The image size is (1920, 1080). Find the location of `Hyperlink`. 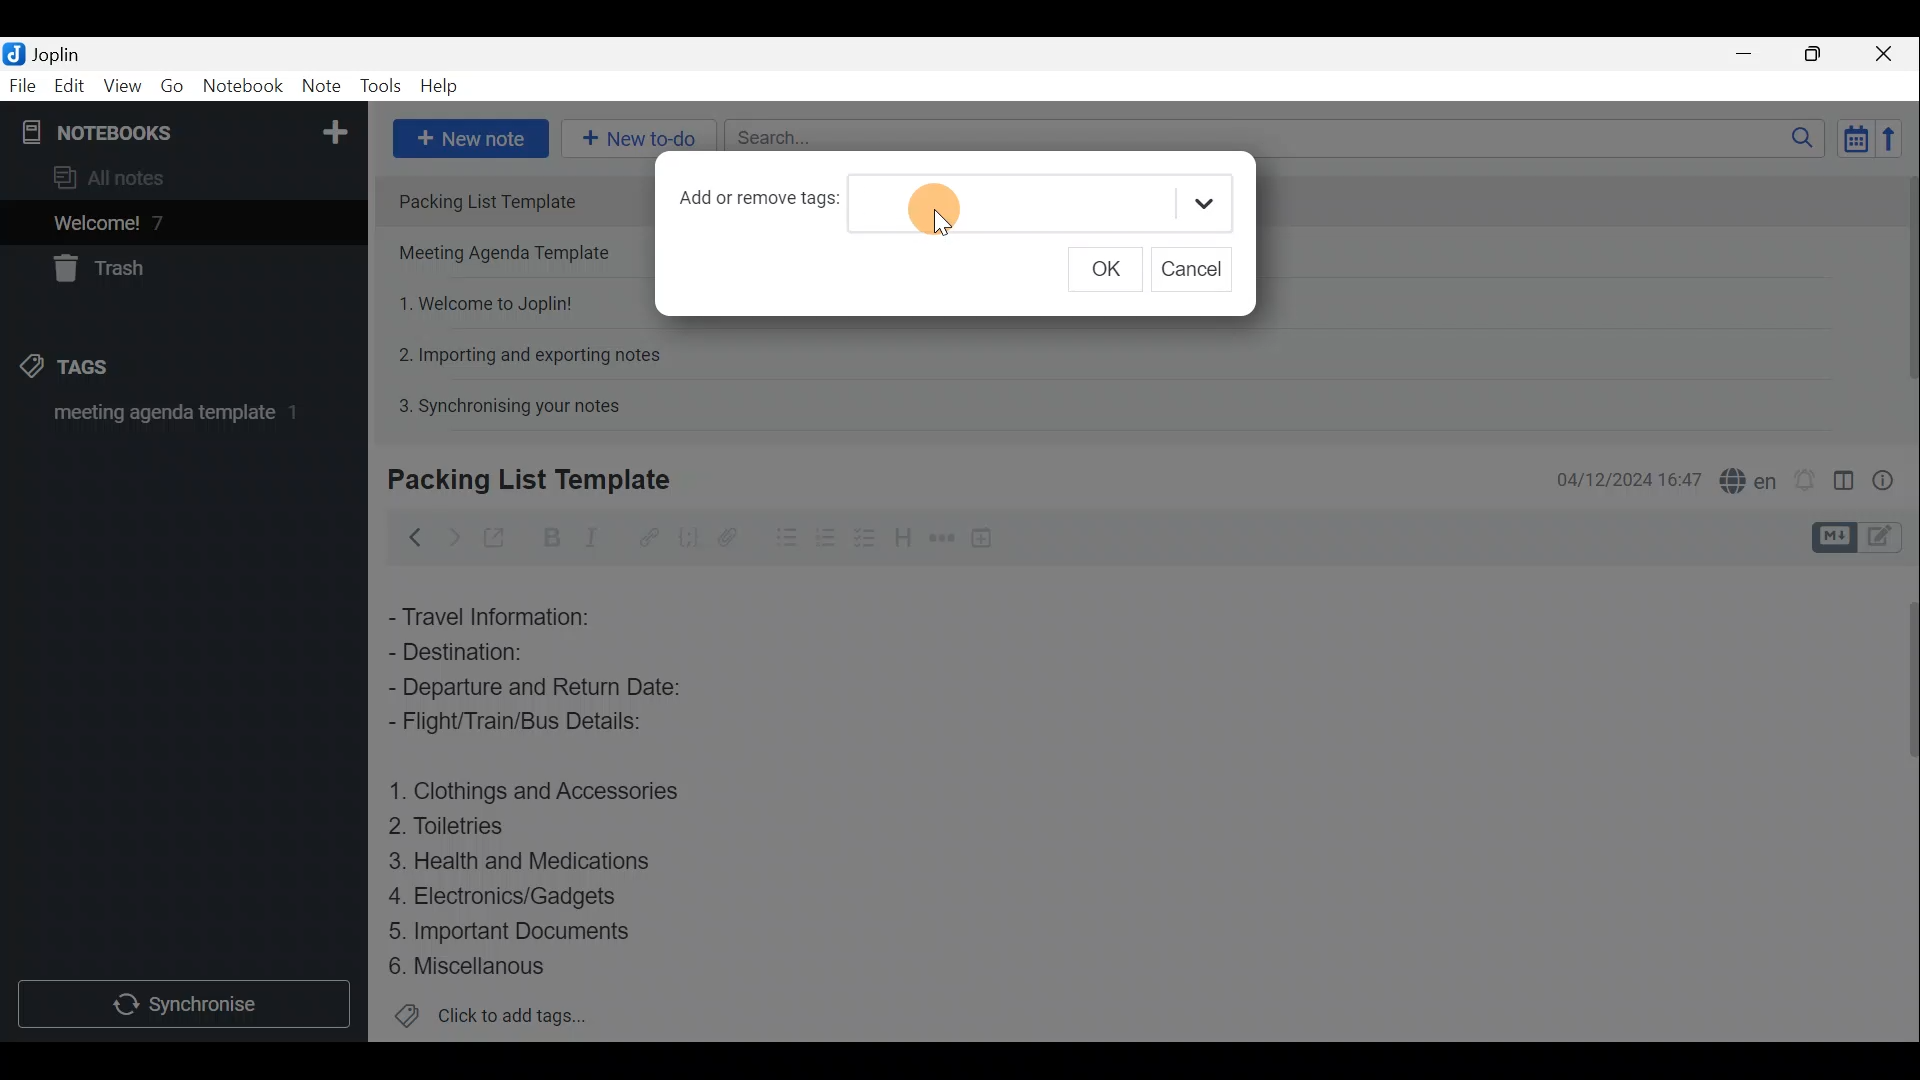

Hyperlink is located at coordinates (645, 535).